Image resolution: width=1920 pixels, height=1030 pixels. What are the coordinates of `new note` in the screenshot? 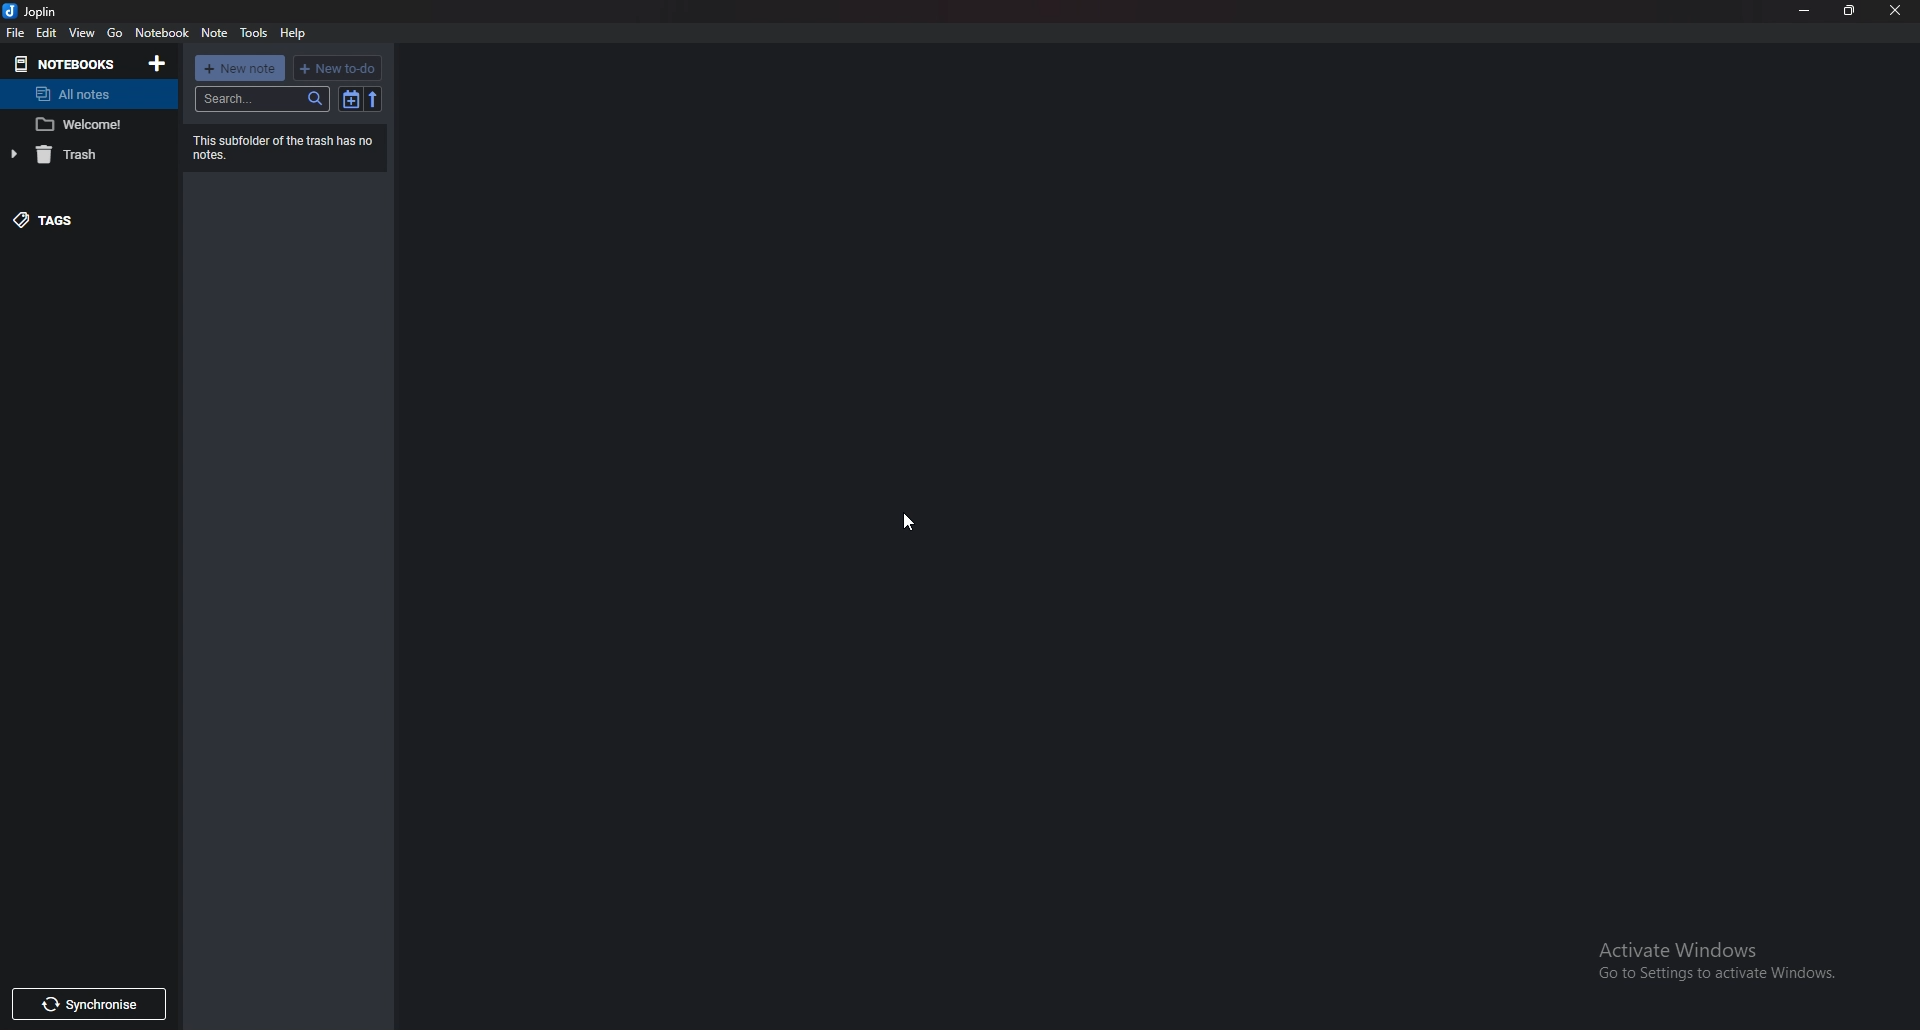 It's located at (241, 67).